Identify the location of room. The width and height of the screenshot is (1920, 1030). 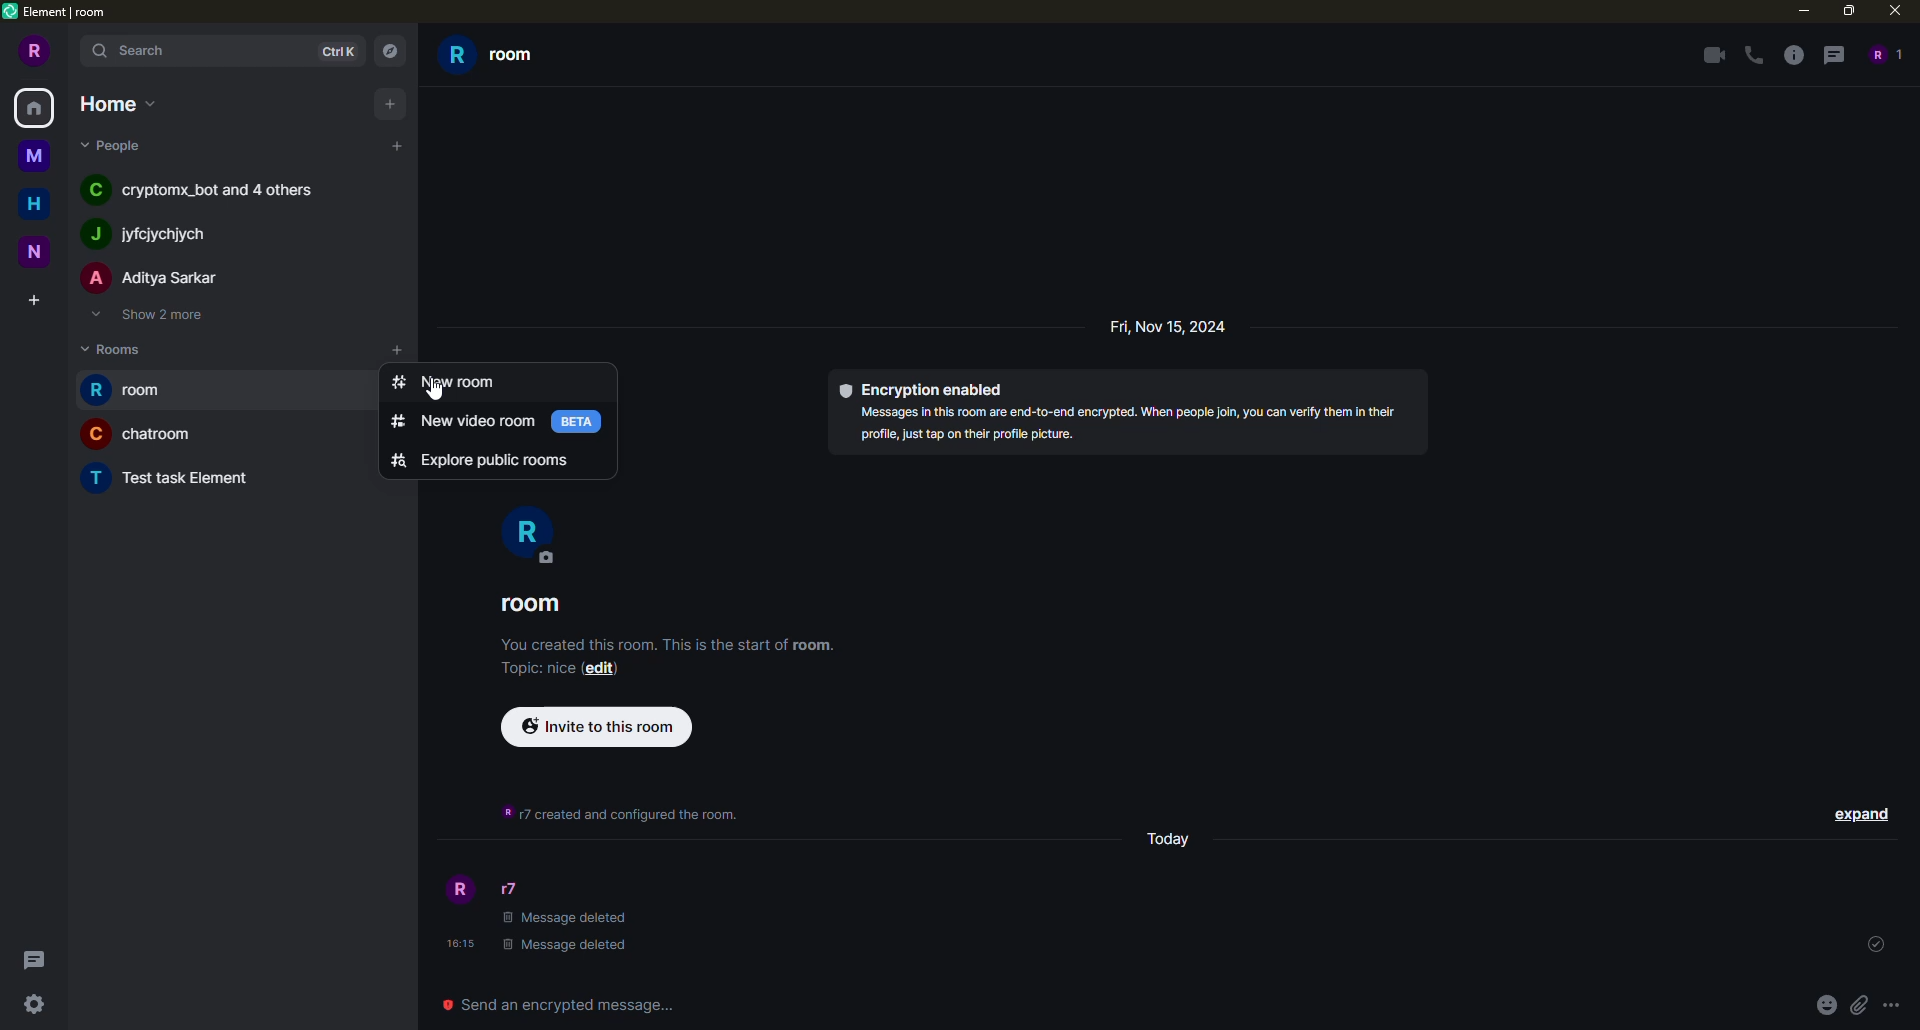
(132, 388).